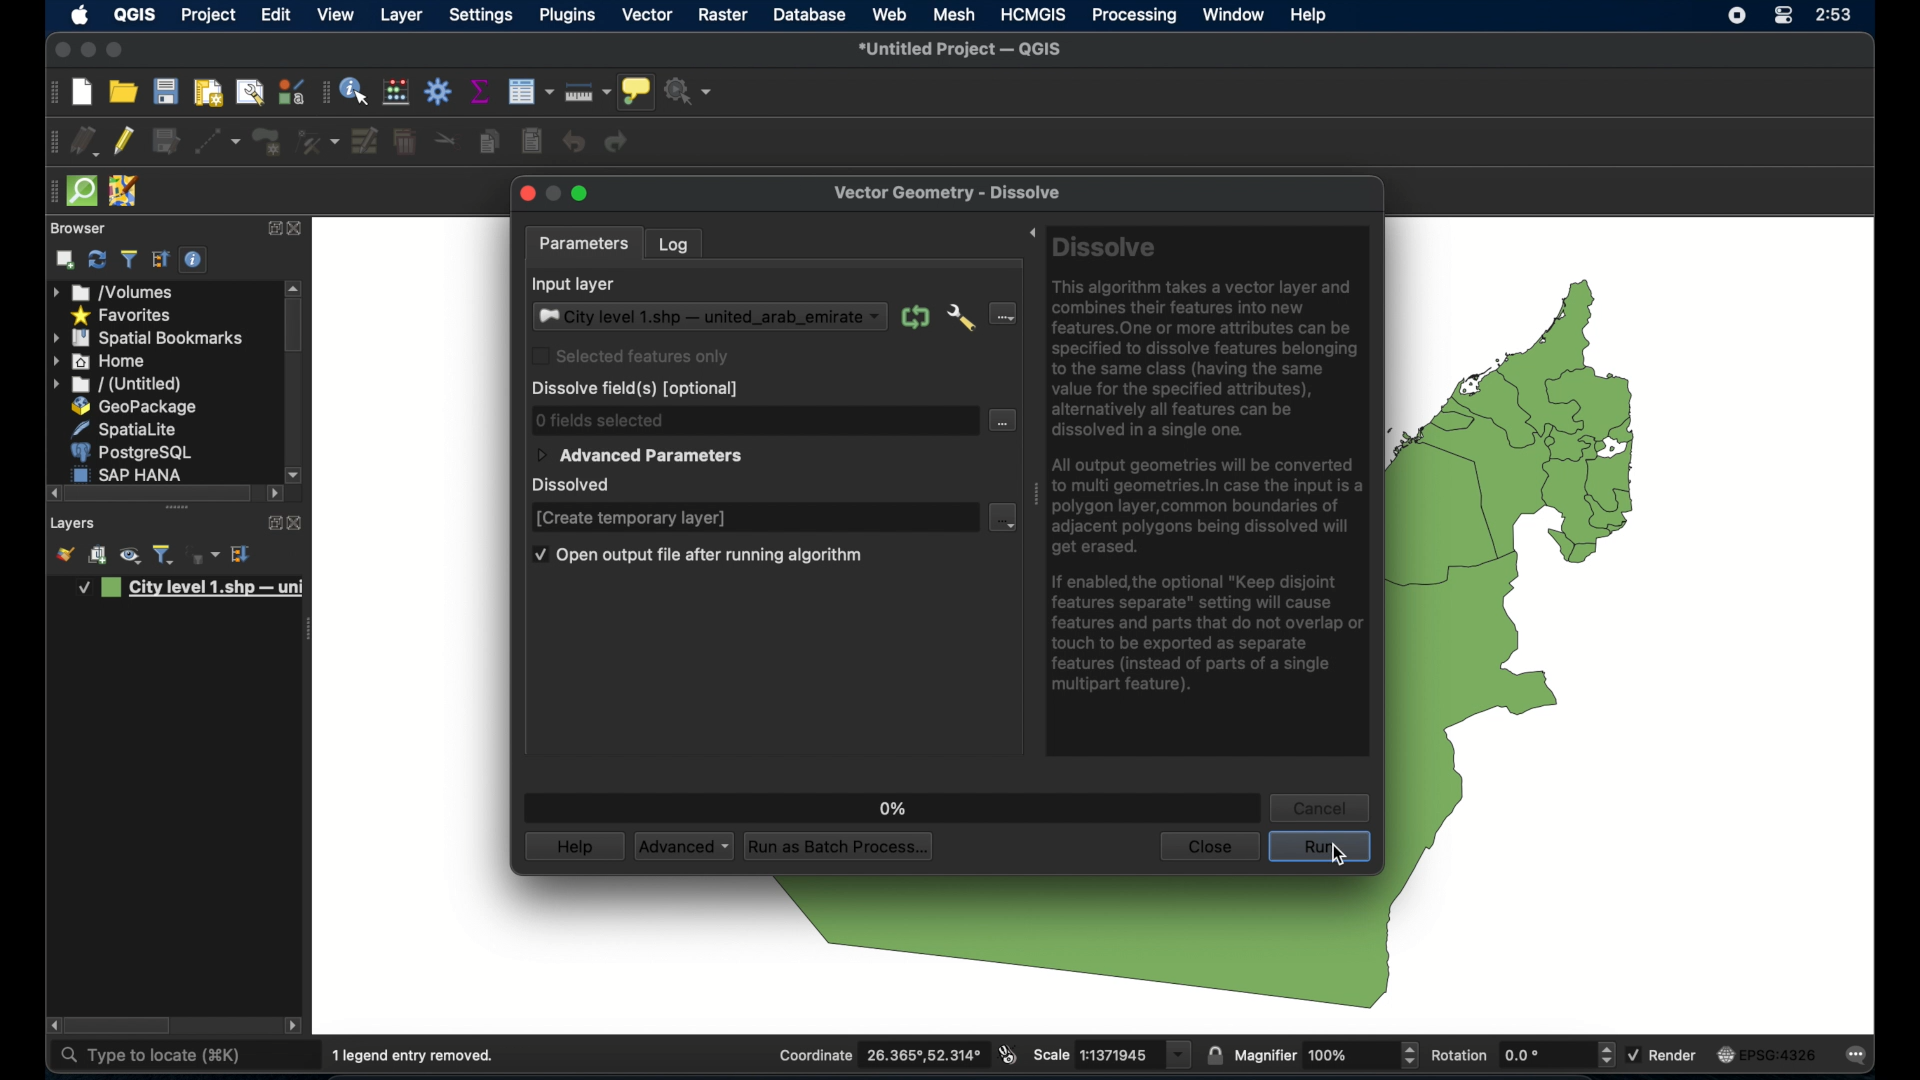  Describe the element at coordinates (125, 191) in the screenshot. I see `jsom remote` at that location.